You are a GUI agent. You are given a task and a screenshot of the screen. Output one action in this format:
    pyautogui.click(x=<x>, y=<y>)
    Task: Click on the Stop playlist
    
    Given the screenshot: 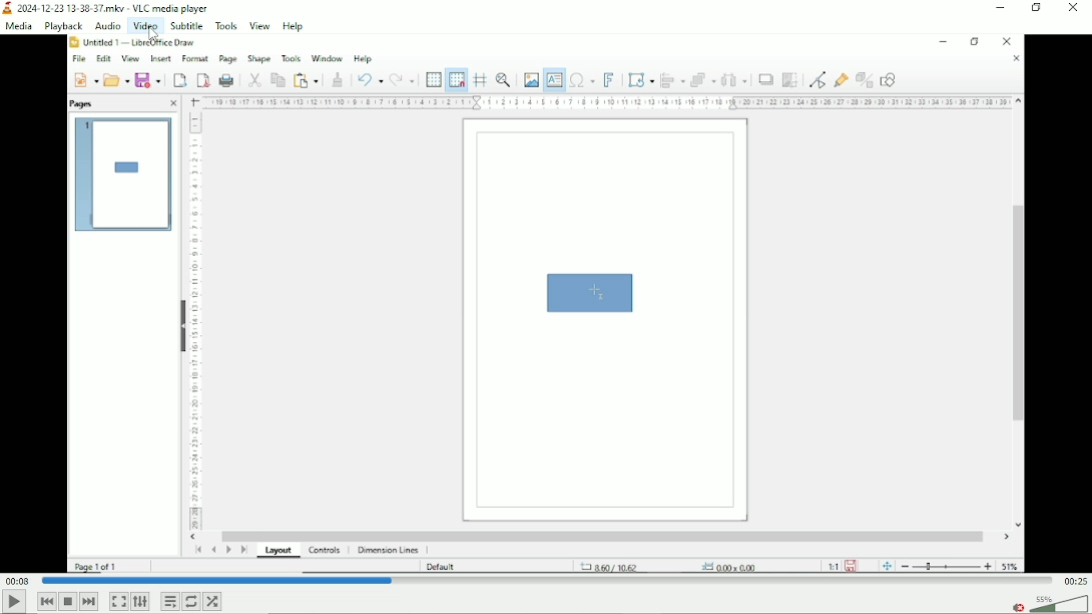 What is the action you would take?
    pyautogui.click(x=68, y=601)
    